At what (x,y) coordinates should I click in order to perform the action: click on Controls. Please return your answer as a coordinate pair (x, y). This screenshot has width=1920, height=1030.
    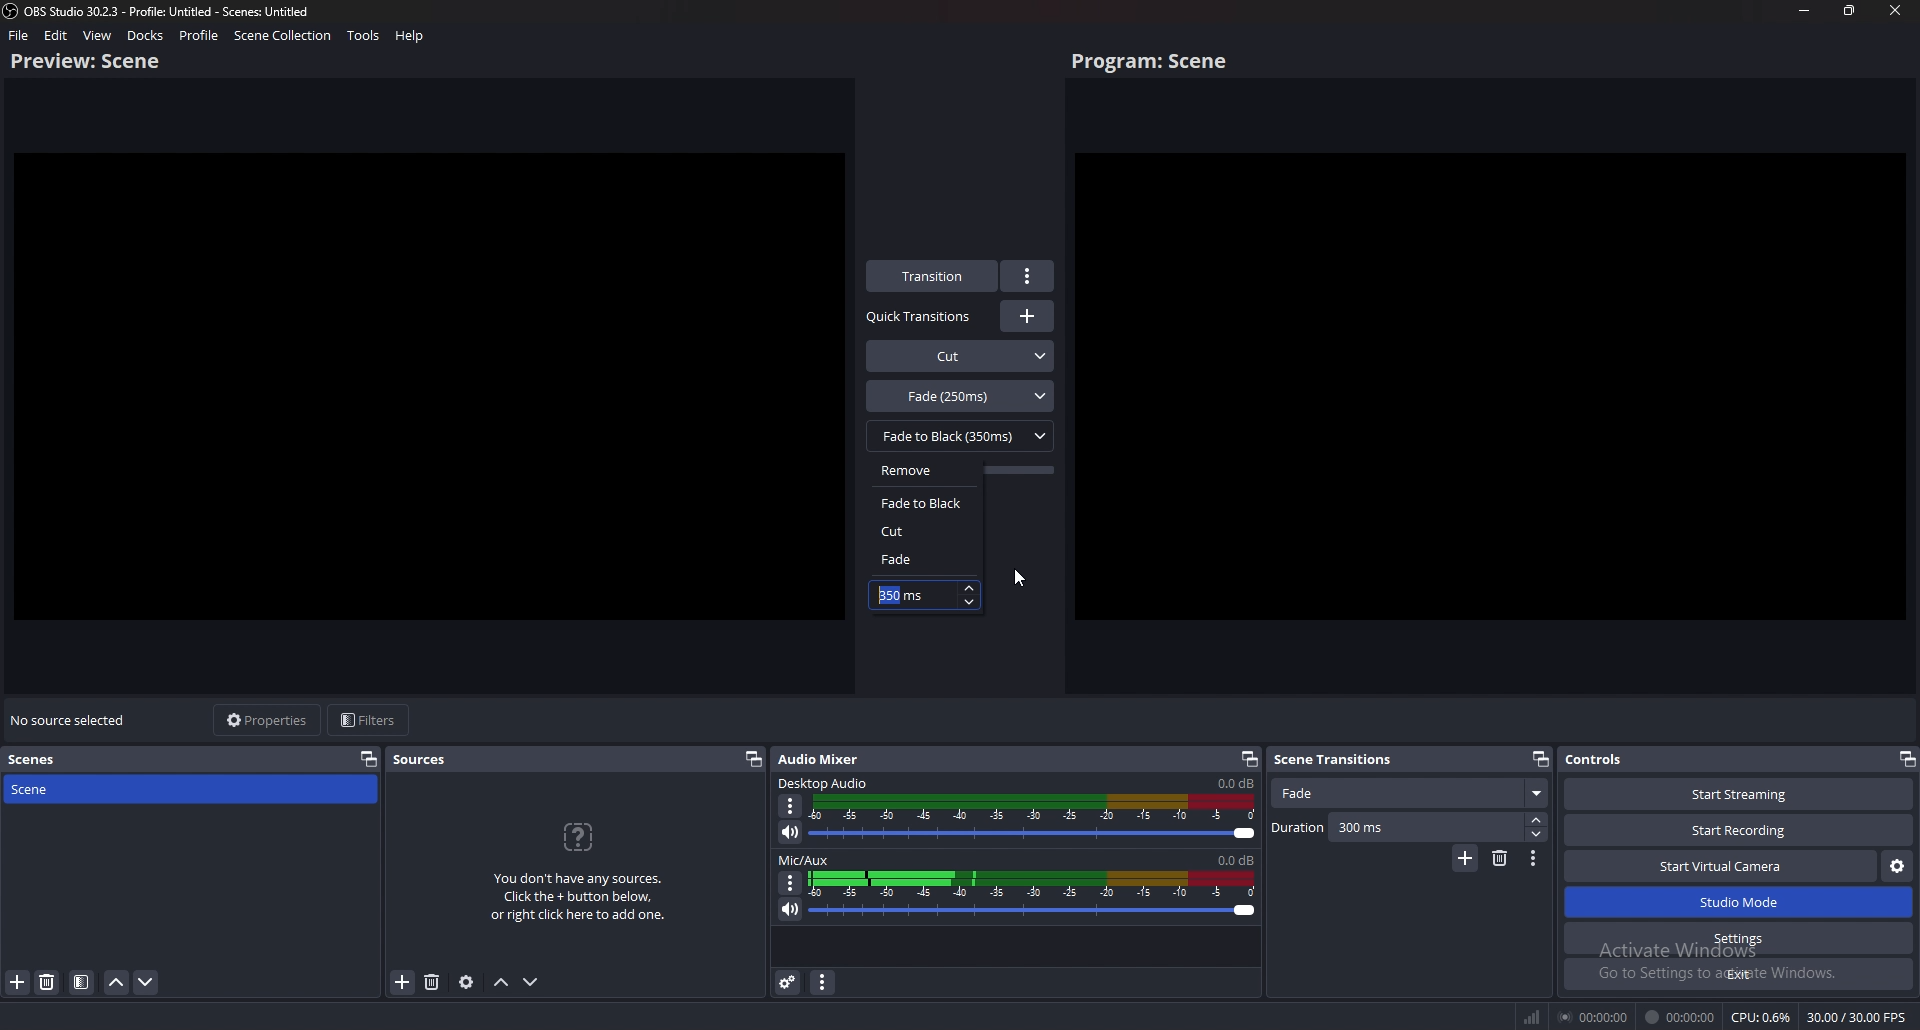
    Looking at the image, I should click on (1624, 760).